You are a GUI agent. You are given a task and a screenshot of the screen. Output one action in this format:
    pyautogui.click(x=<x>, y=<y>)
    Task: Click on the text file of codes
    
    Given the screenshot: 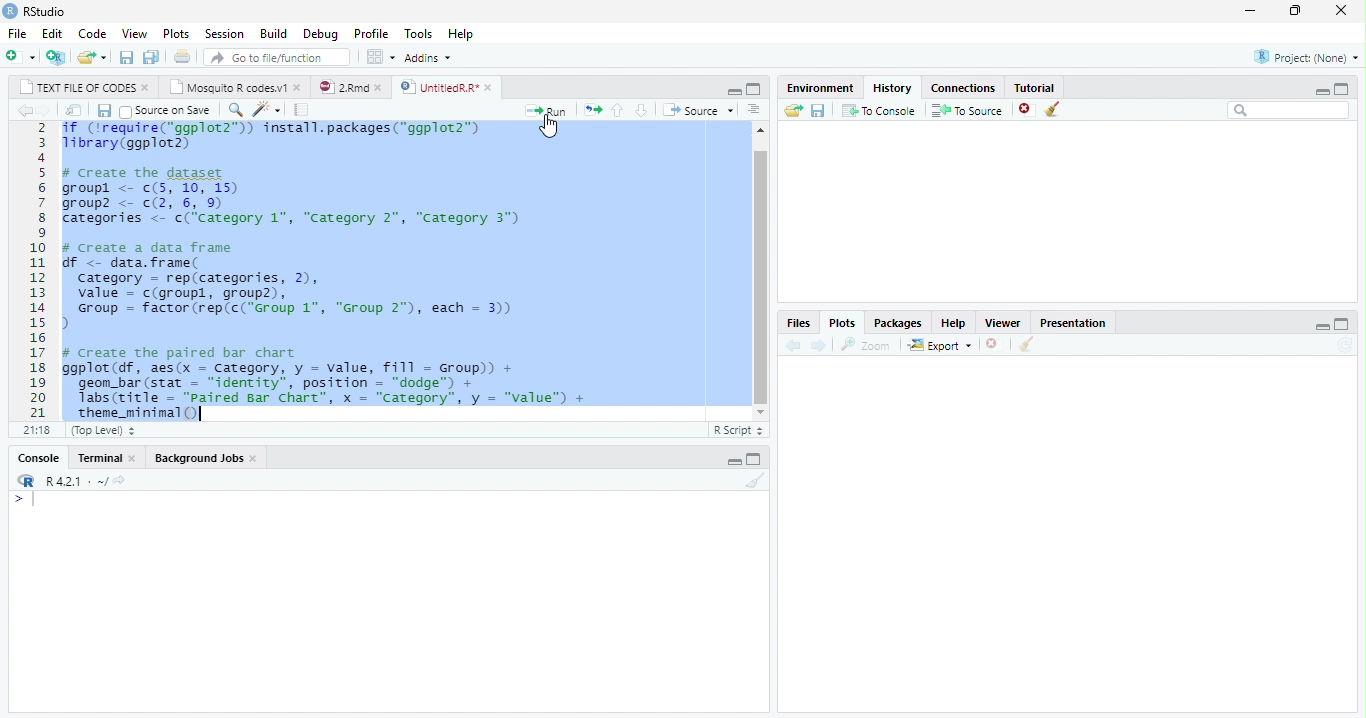 What is the action you would take?
    pyautogui.click(x=78, y=88)
    